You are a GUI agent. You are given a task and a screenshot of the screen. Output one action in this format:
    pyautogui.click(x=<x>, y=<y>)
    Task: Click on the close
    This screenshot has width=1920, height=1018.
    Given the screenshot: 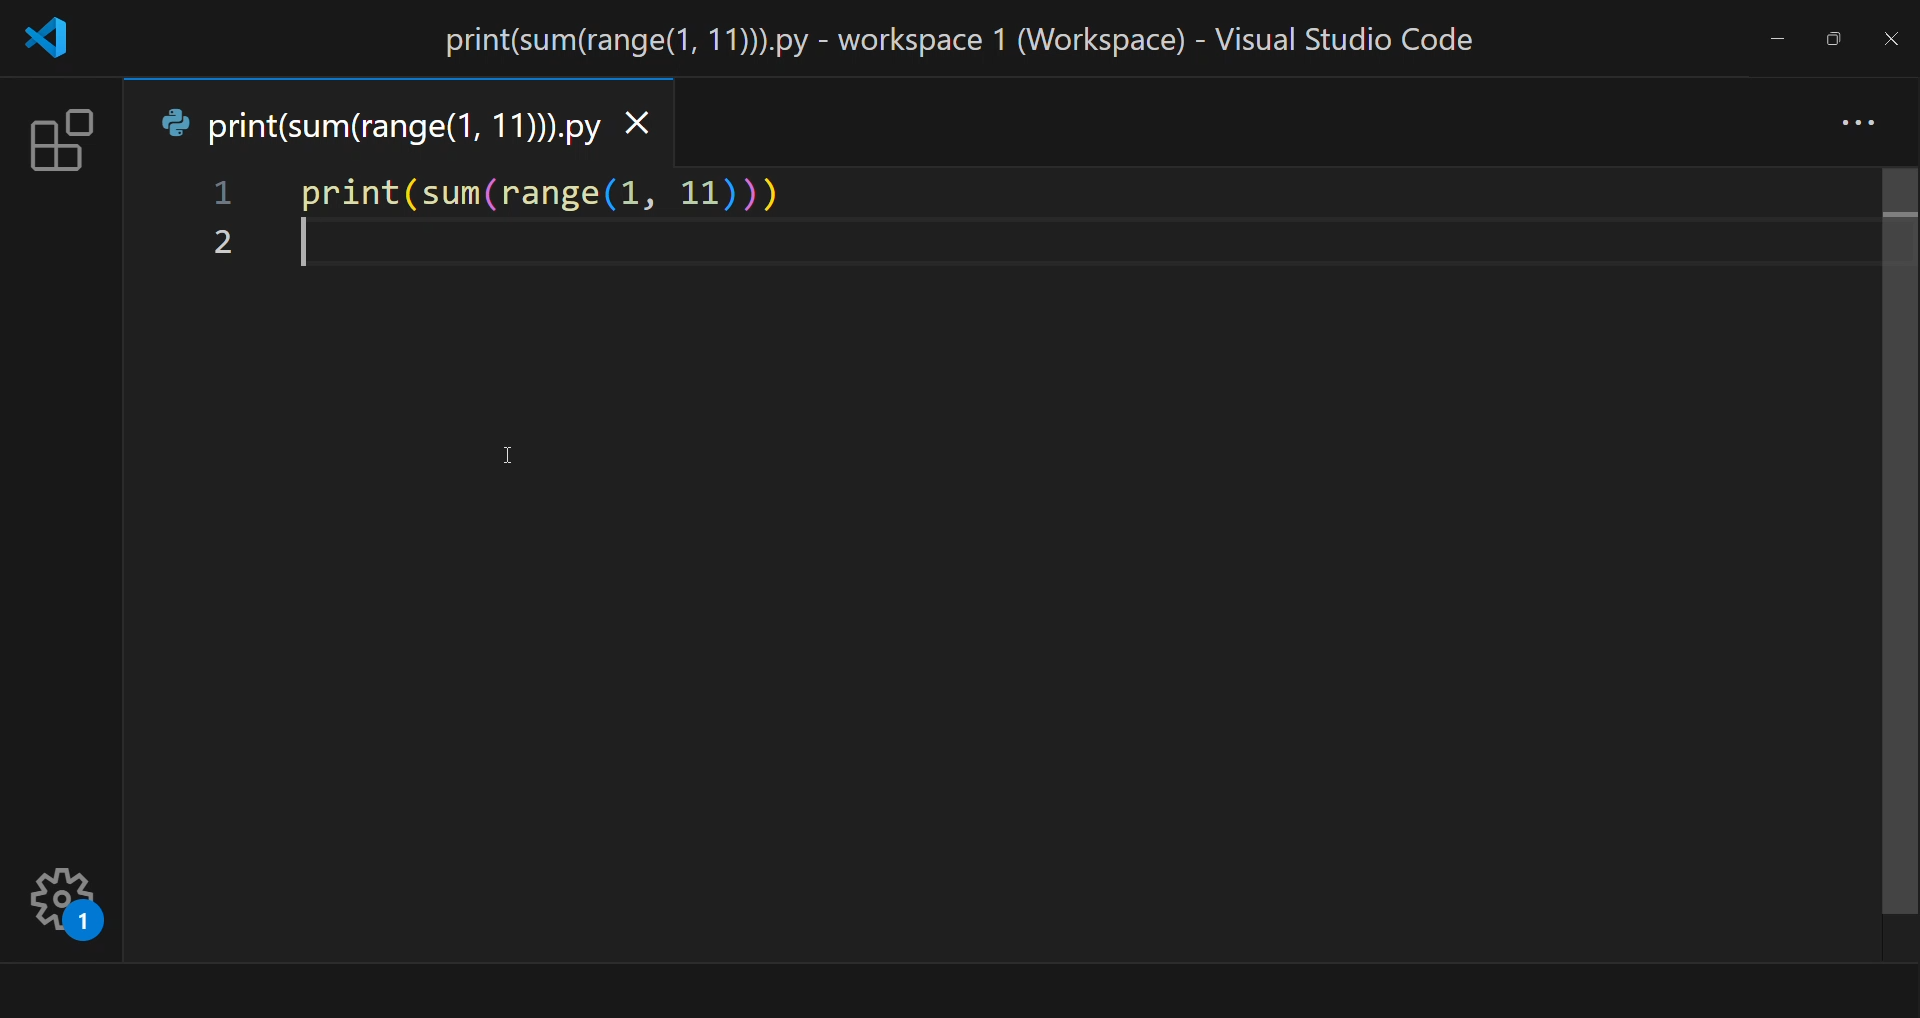 What is the action you would take?
    pyautogui.click(x=1890, y=37)
    